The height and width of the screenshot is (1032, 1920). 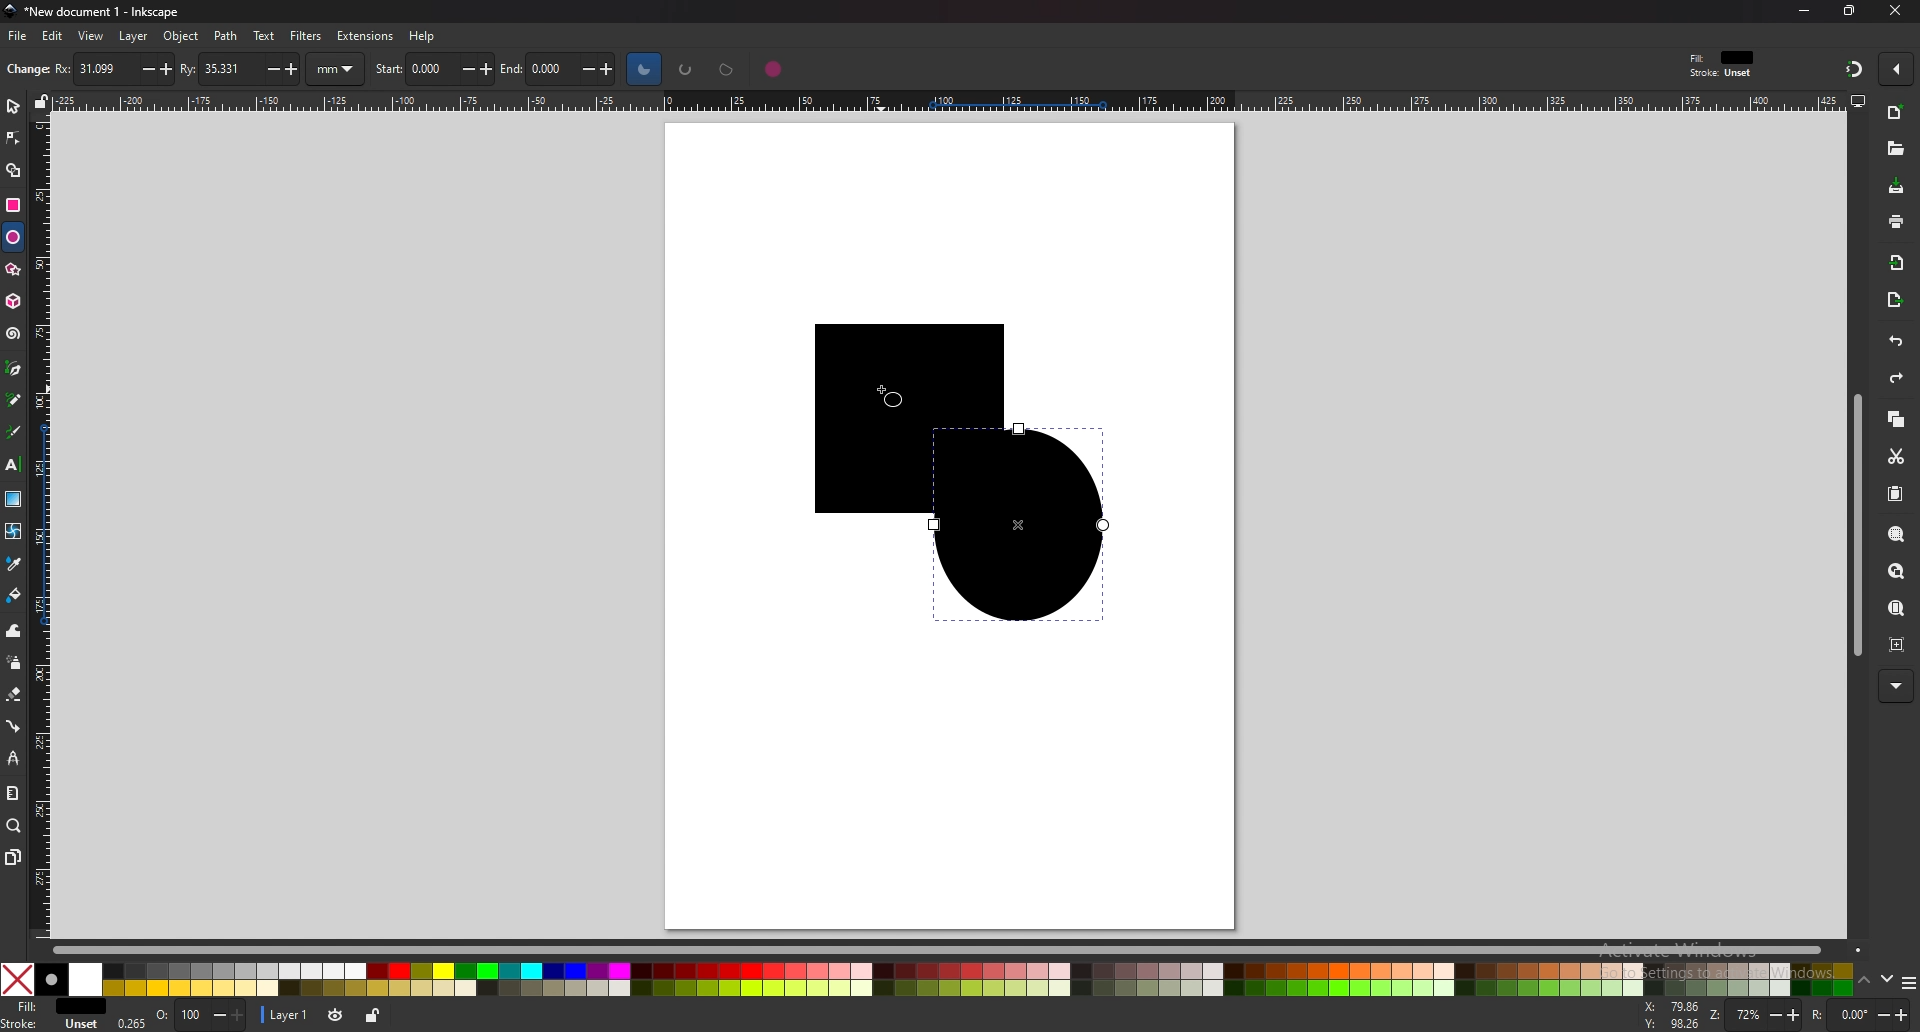 I want to click on more, so click(x=1895, y=686).